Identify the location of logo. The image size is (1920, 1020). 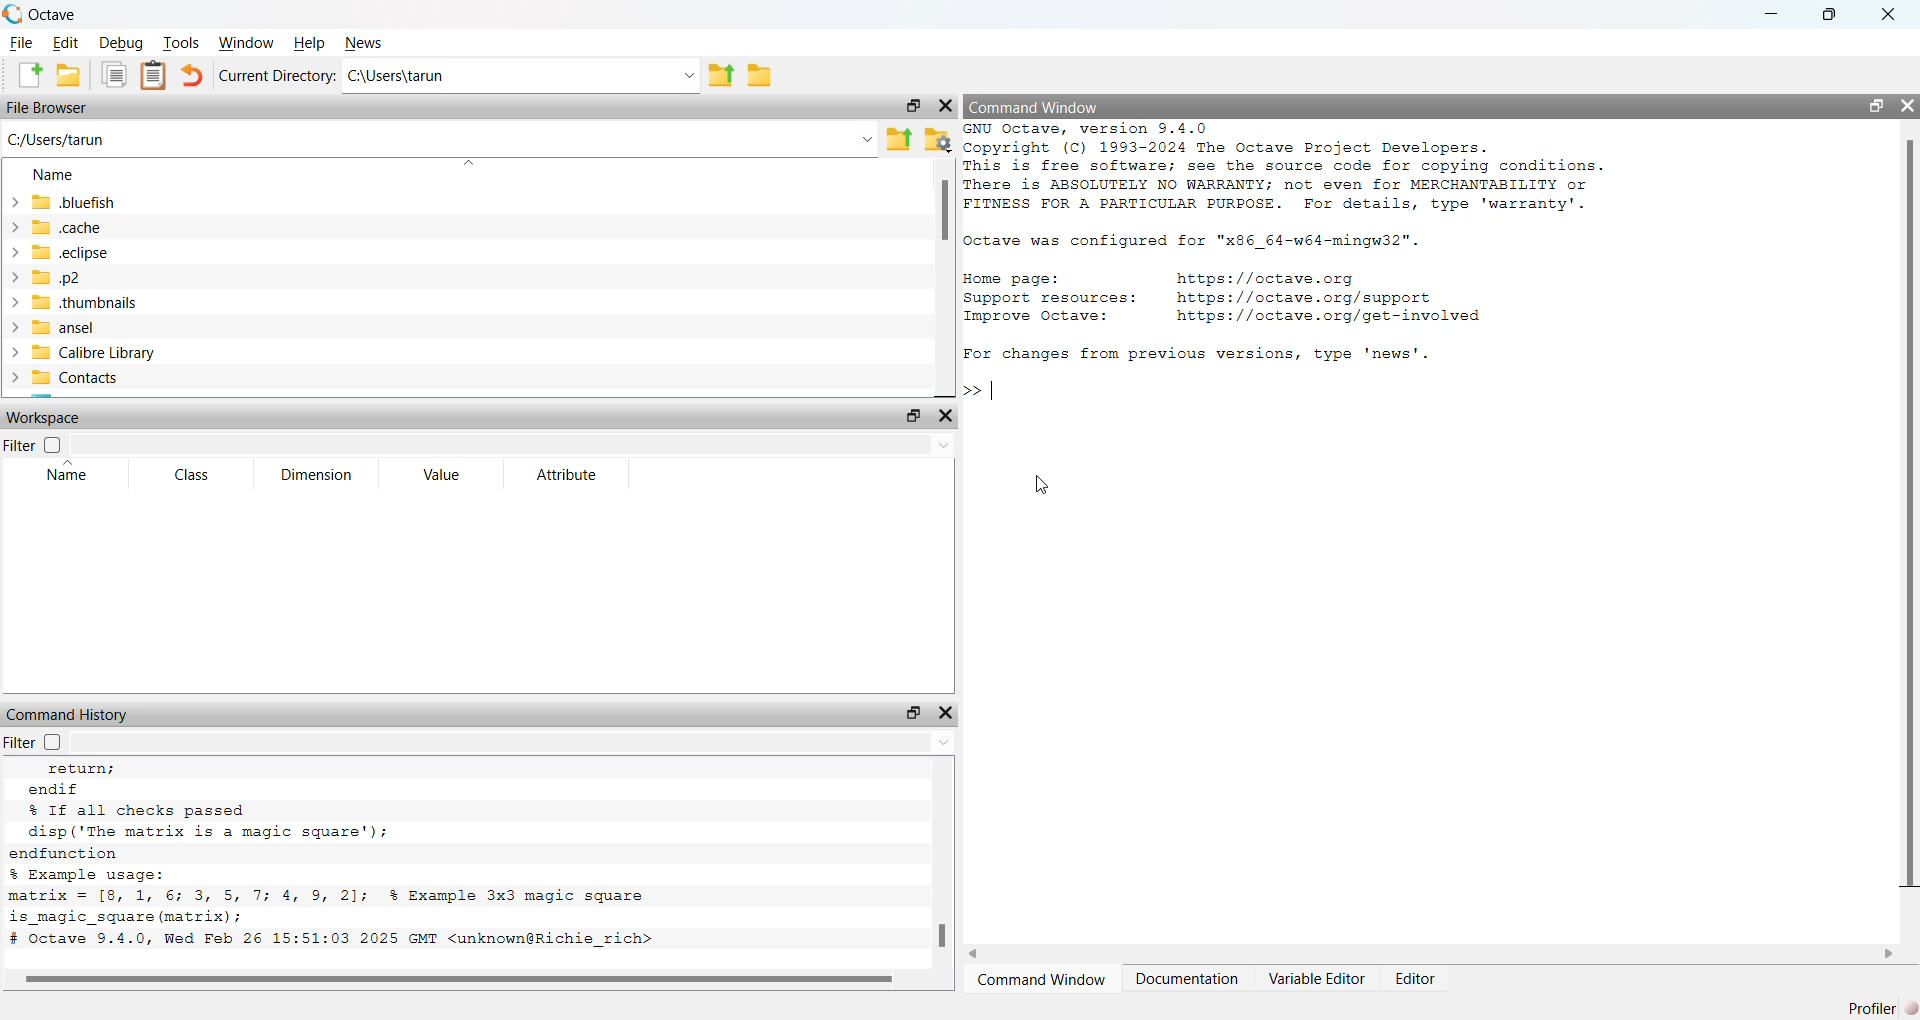
(14, 14).